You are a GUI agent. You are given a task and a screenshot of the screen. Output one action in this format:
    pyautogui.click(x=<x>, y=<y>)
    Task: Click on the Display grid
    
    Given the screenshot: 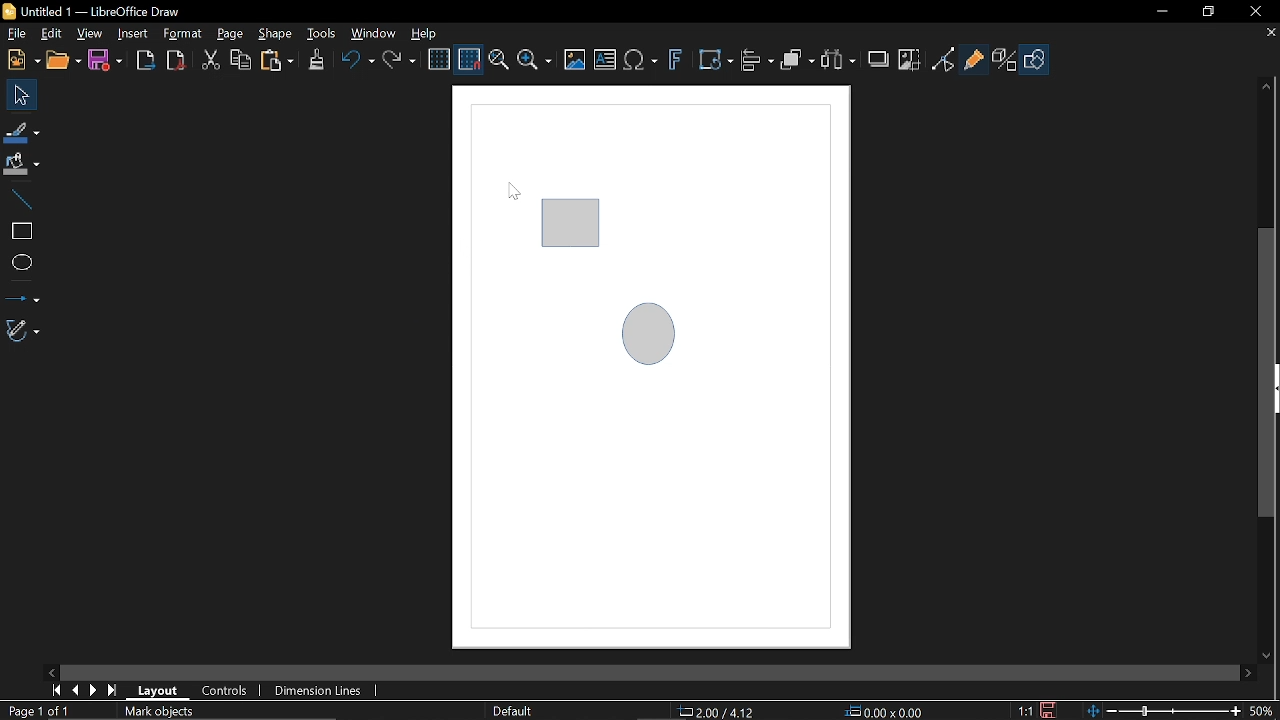 What is the action you would take?
    pyautogui.click(x=439, y=59)
    